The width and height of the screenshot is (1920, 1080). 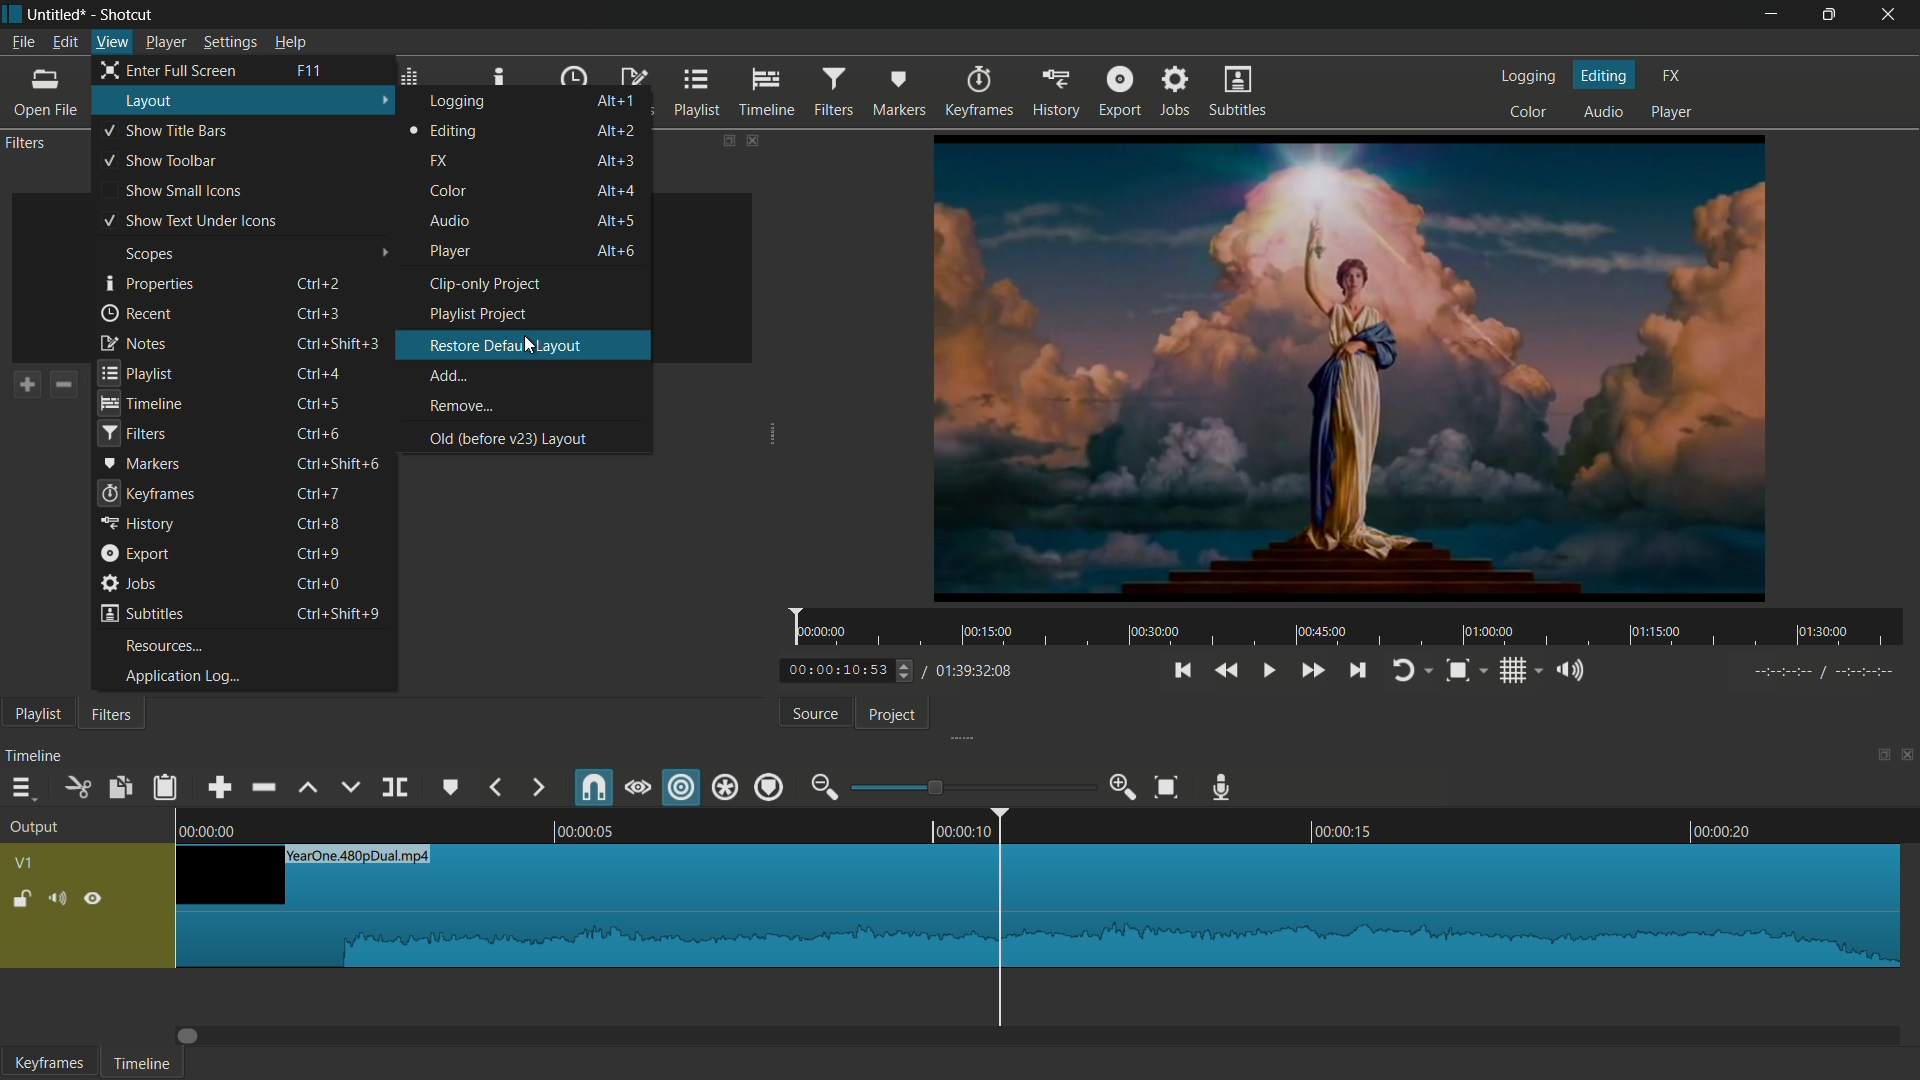 I want to click on change layout, so click(x=1877, y=757).